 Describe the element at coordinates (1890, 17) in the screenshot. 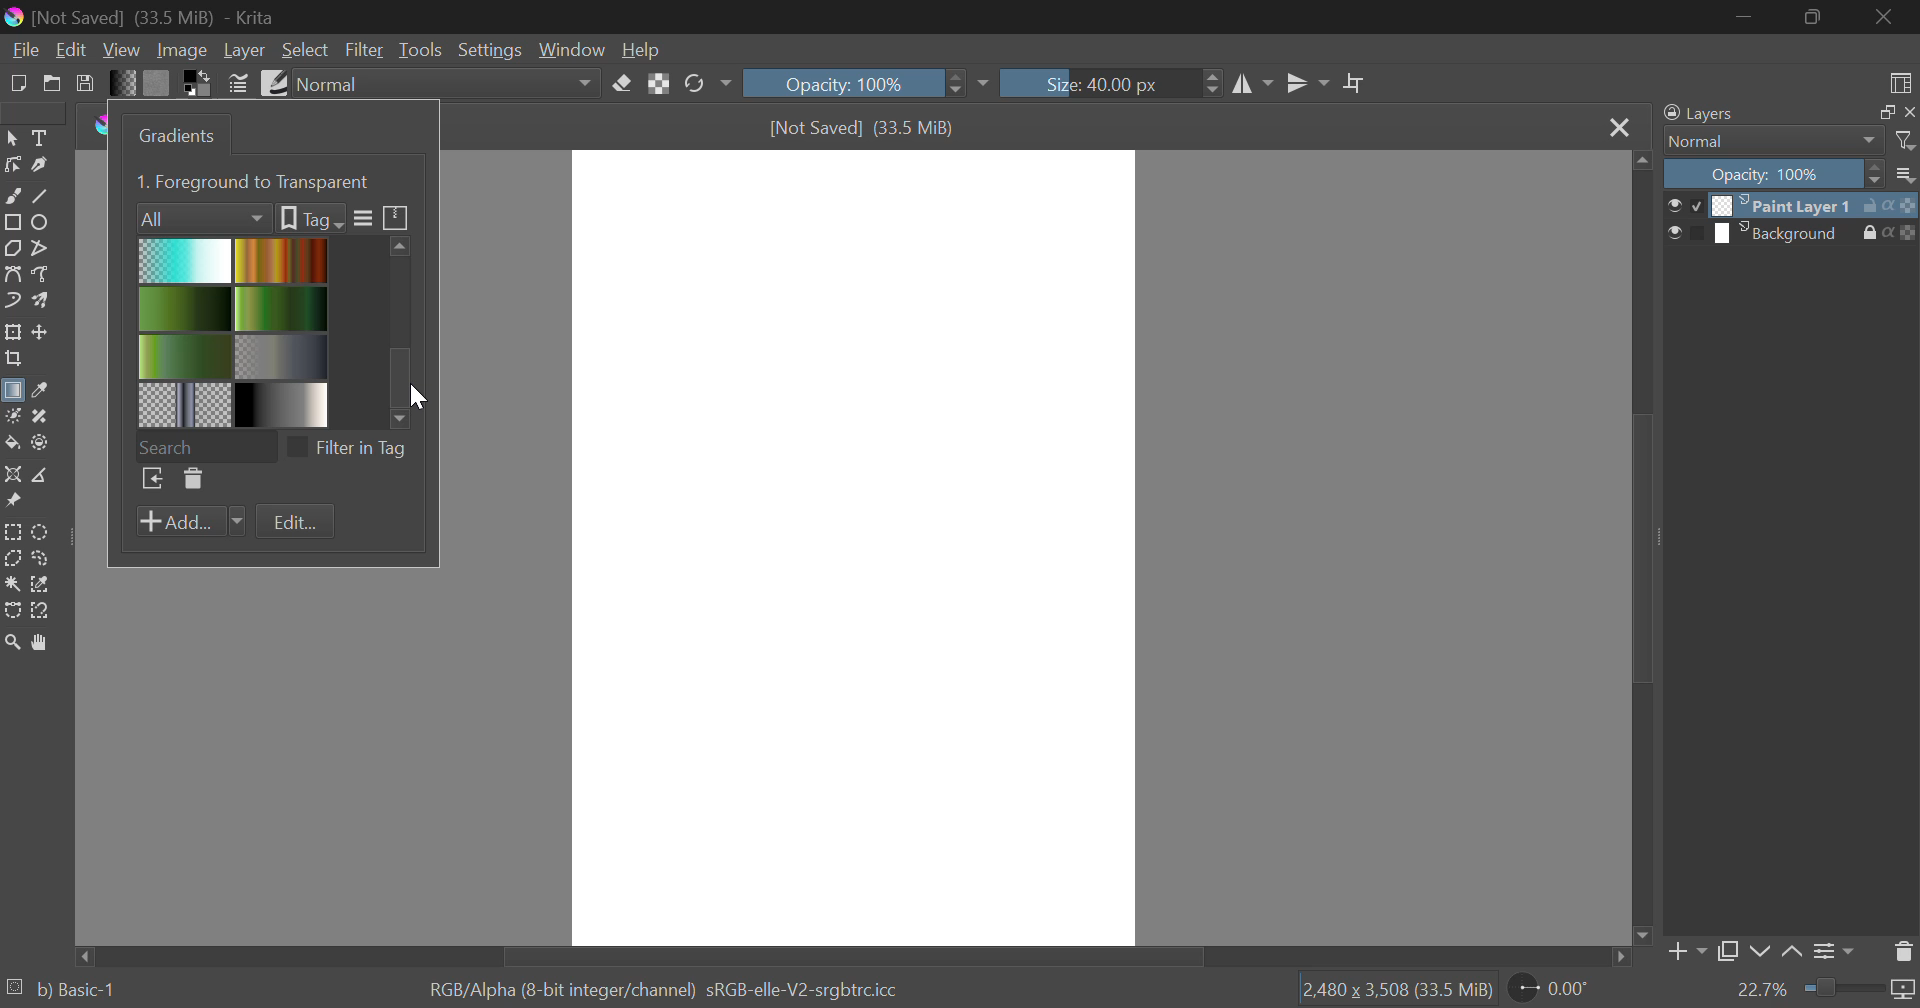

I see `Close` at that location.